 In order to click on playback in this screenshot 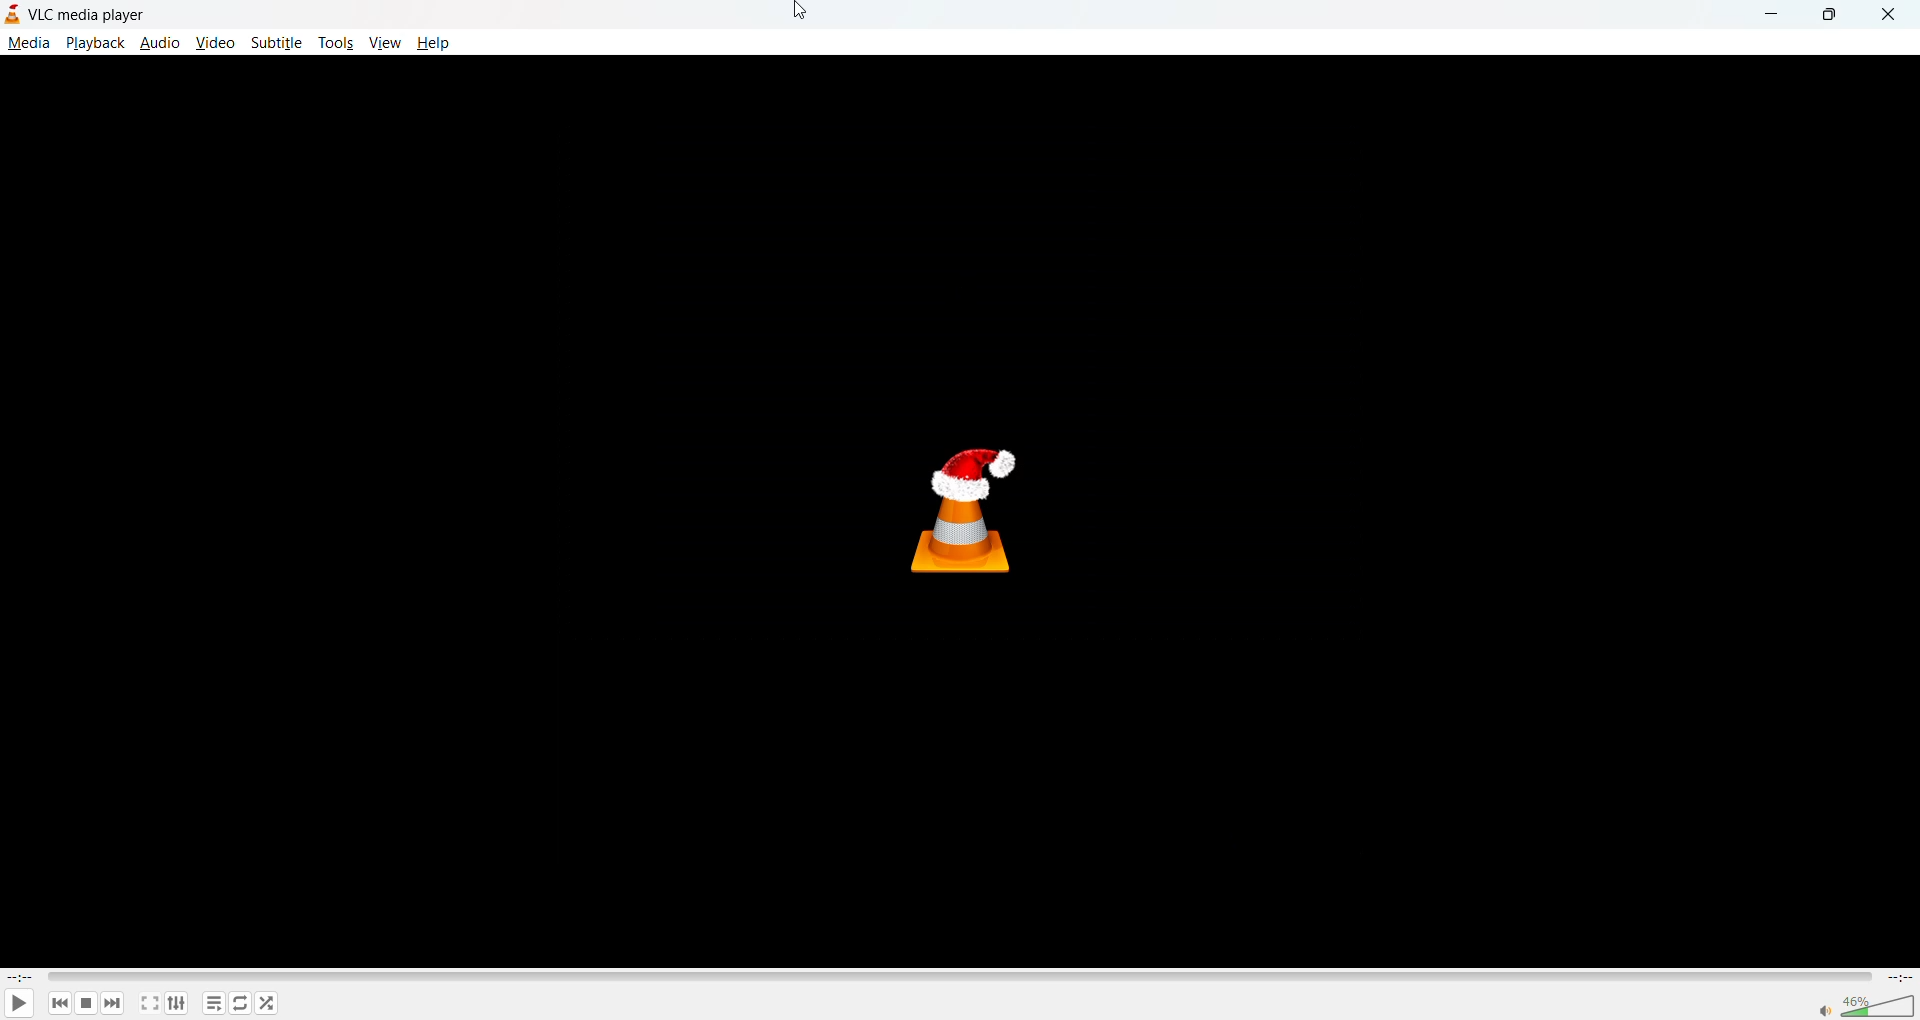, I will do `click(95, 43)`.